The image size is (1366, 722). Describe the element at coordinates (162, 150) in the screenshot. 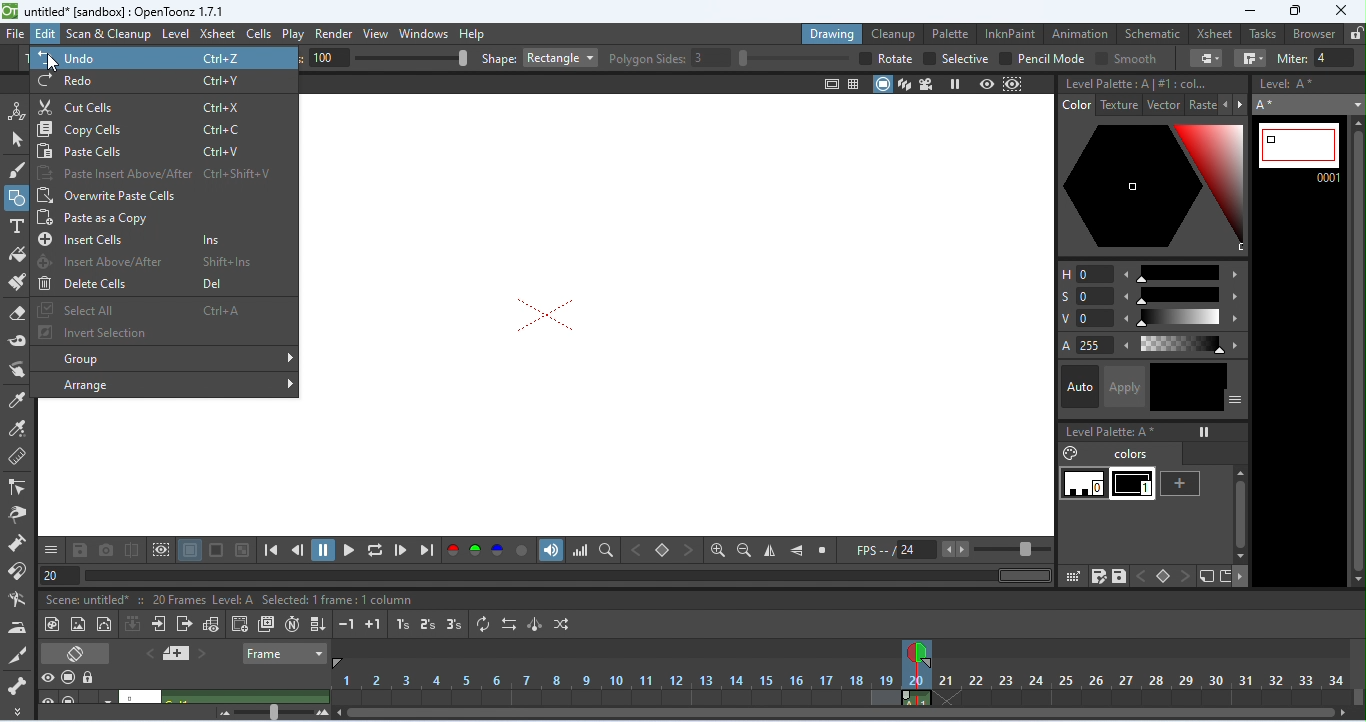

I see `paste cells` at that location.